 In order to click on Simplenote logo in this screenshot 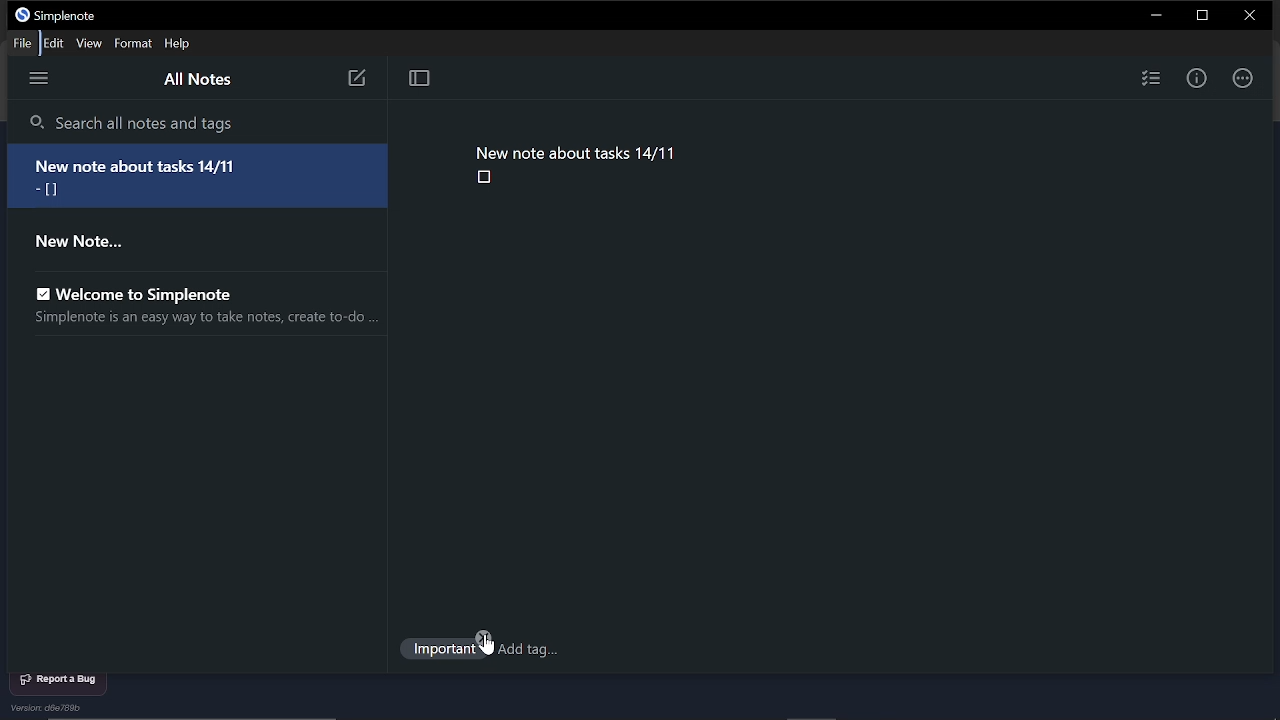, I will do `click(22, 14)`.